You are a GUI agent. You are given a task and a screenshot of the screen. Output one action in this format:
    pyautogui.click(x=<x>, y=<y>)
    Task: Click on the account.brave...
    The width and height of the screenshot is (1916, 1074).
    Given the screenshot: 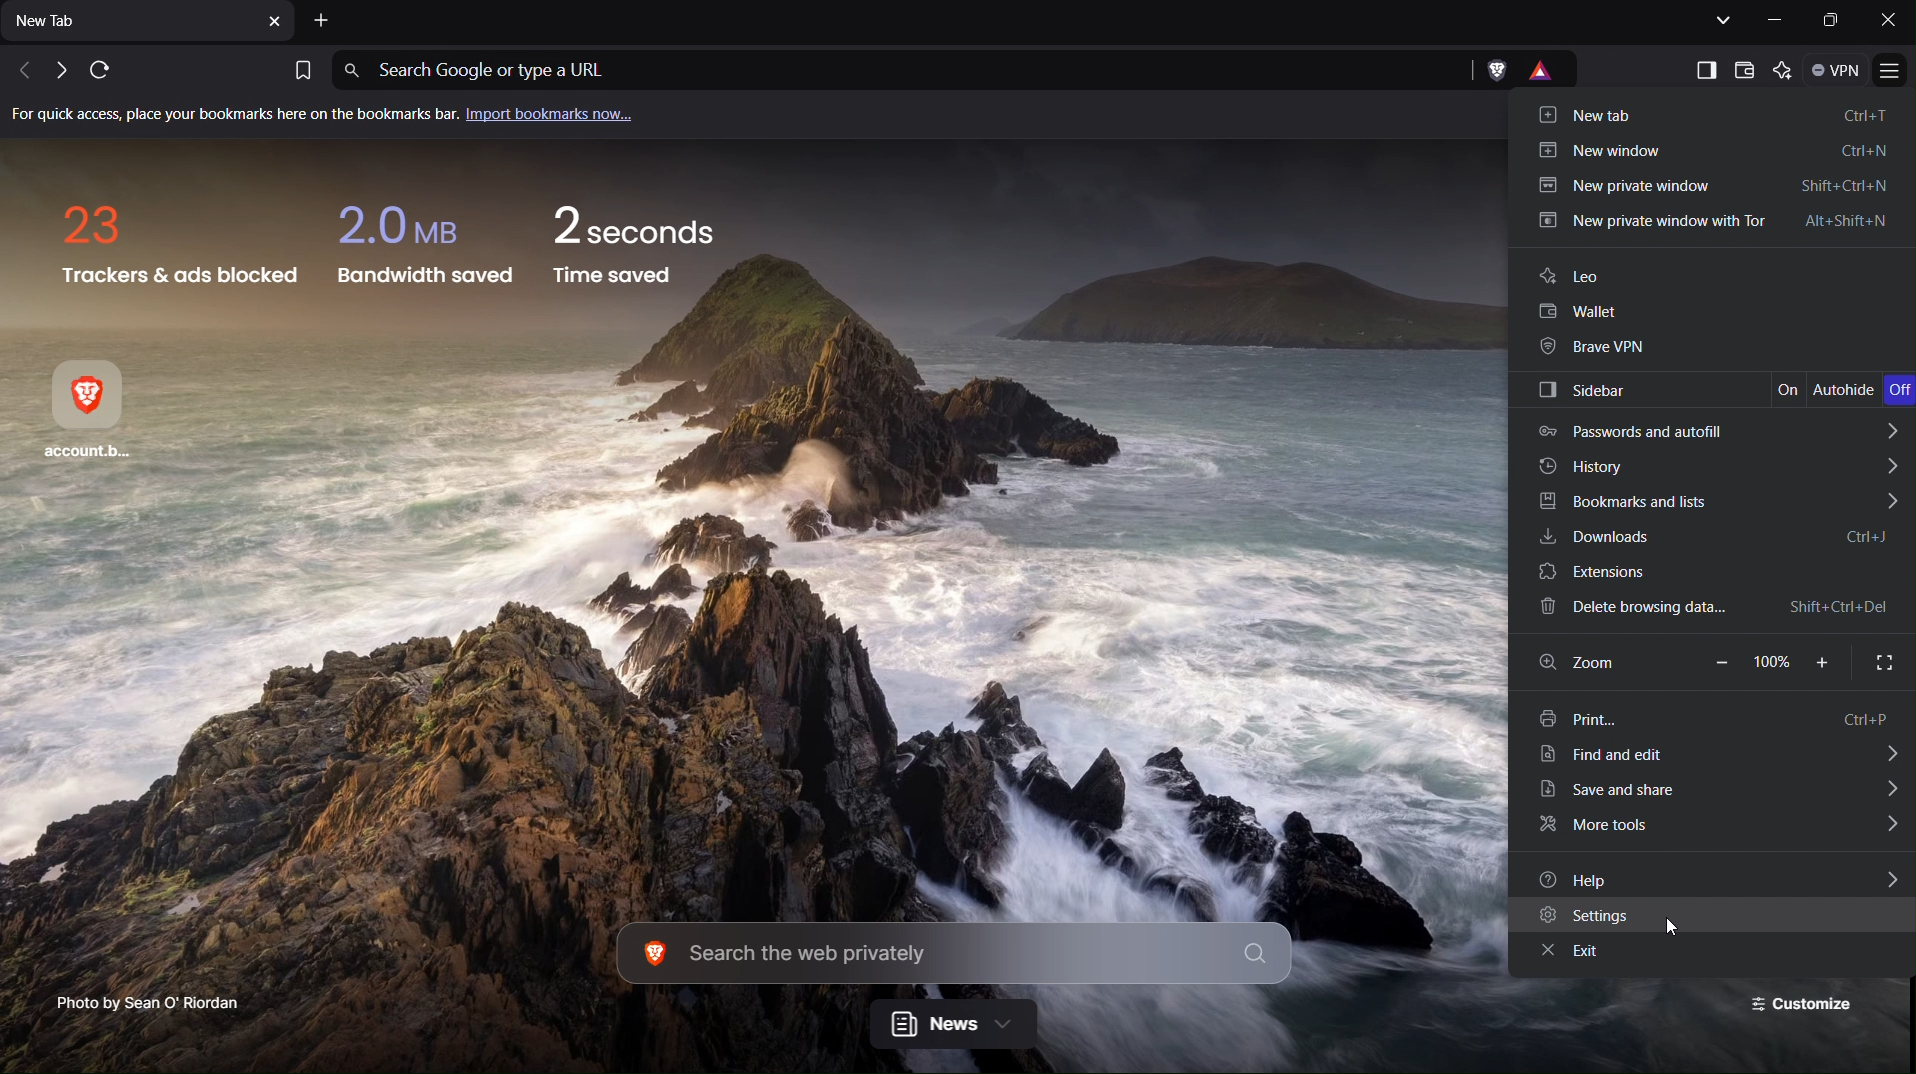 What is the action you would take?
    pyautogui.click(x=100, y=413)
    